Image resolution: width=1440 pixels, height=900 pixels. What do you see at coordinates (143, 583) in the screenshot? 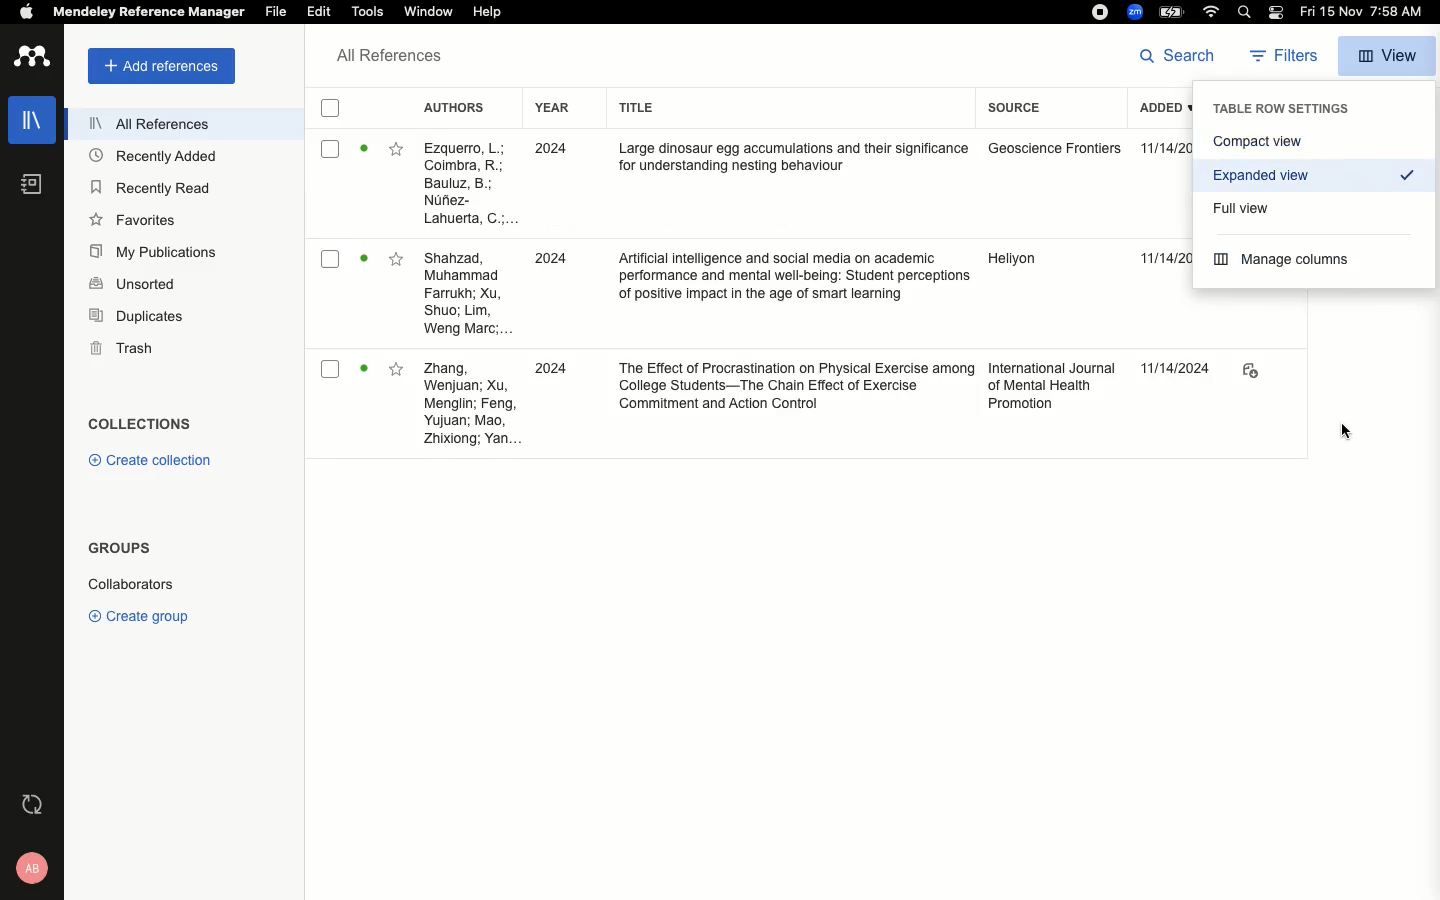
I see `Collaborators` at bounding box center [143, 583].